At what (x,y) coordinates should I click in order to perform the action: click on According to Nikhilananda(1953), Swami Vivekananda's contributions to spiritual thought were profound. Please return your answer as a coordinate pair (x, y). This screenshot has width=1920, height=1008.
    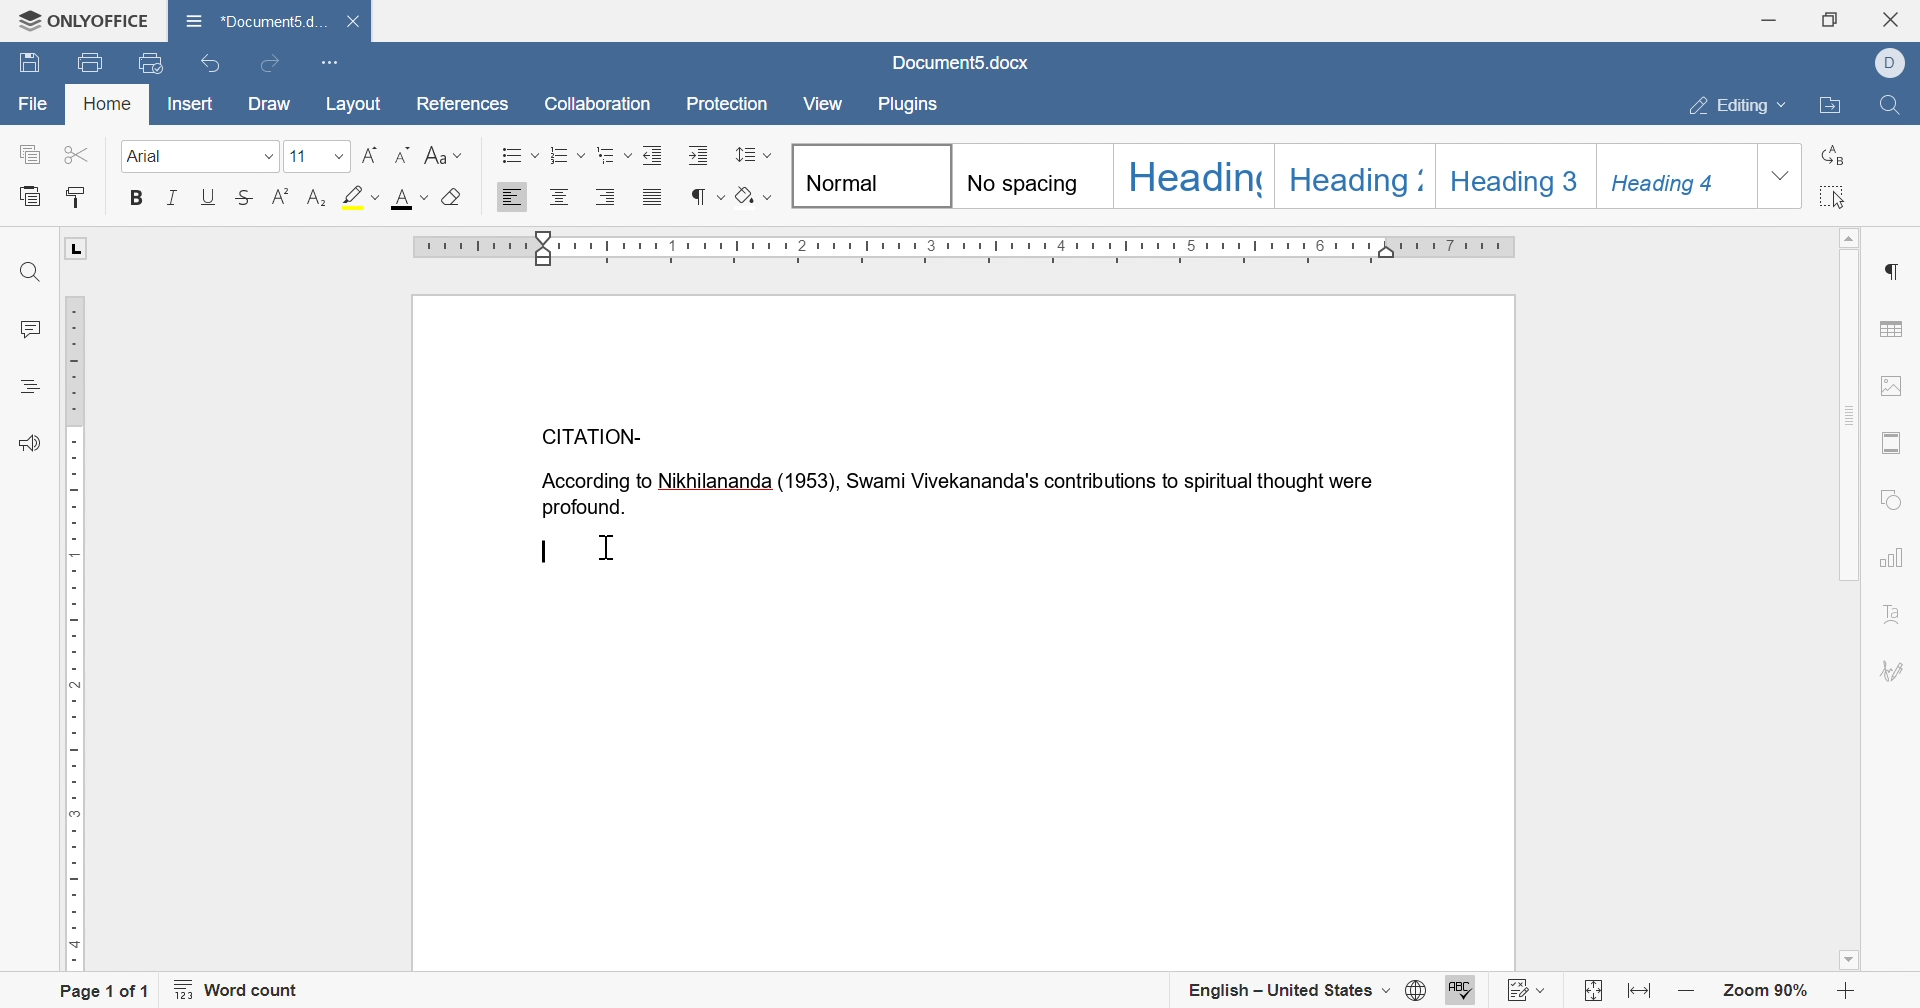
    Looking at the image, I should click on (959, 495).